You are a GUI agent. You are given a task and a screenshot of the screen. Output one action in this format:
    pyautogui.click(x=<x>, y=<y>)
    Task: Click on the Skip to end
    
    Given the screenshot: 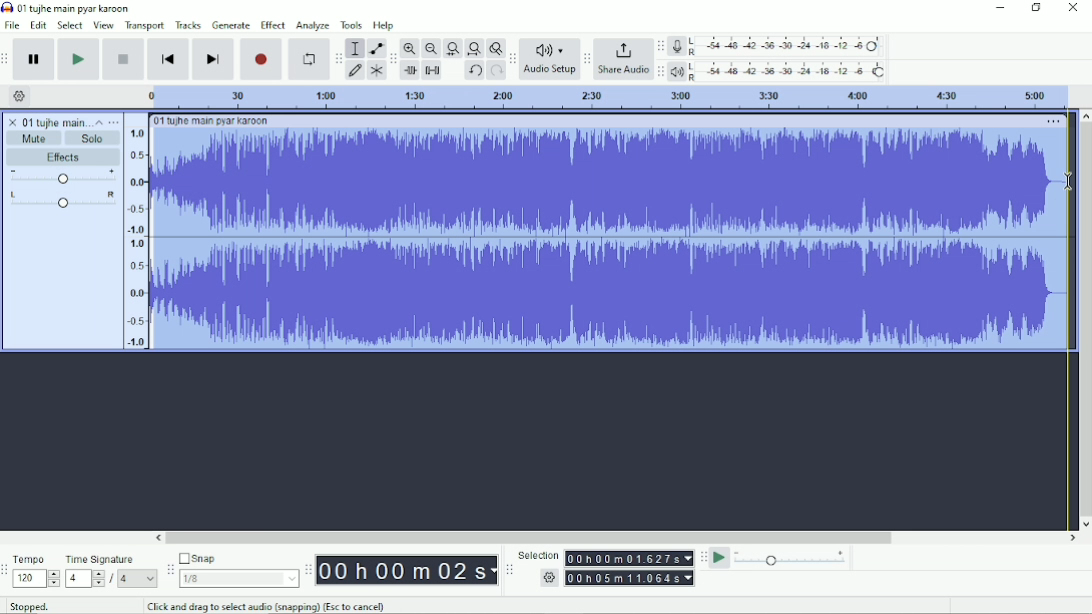 What is the action you would take?
    pyautogui.click(x=213, y=59)
    